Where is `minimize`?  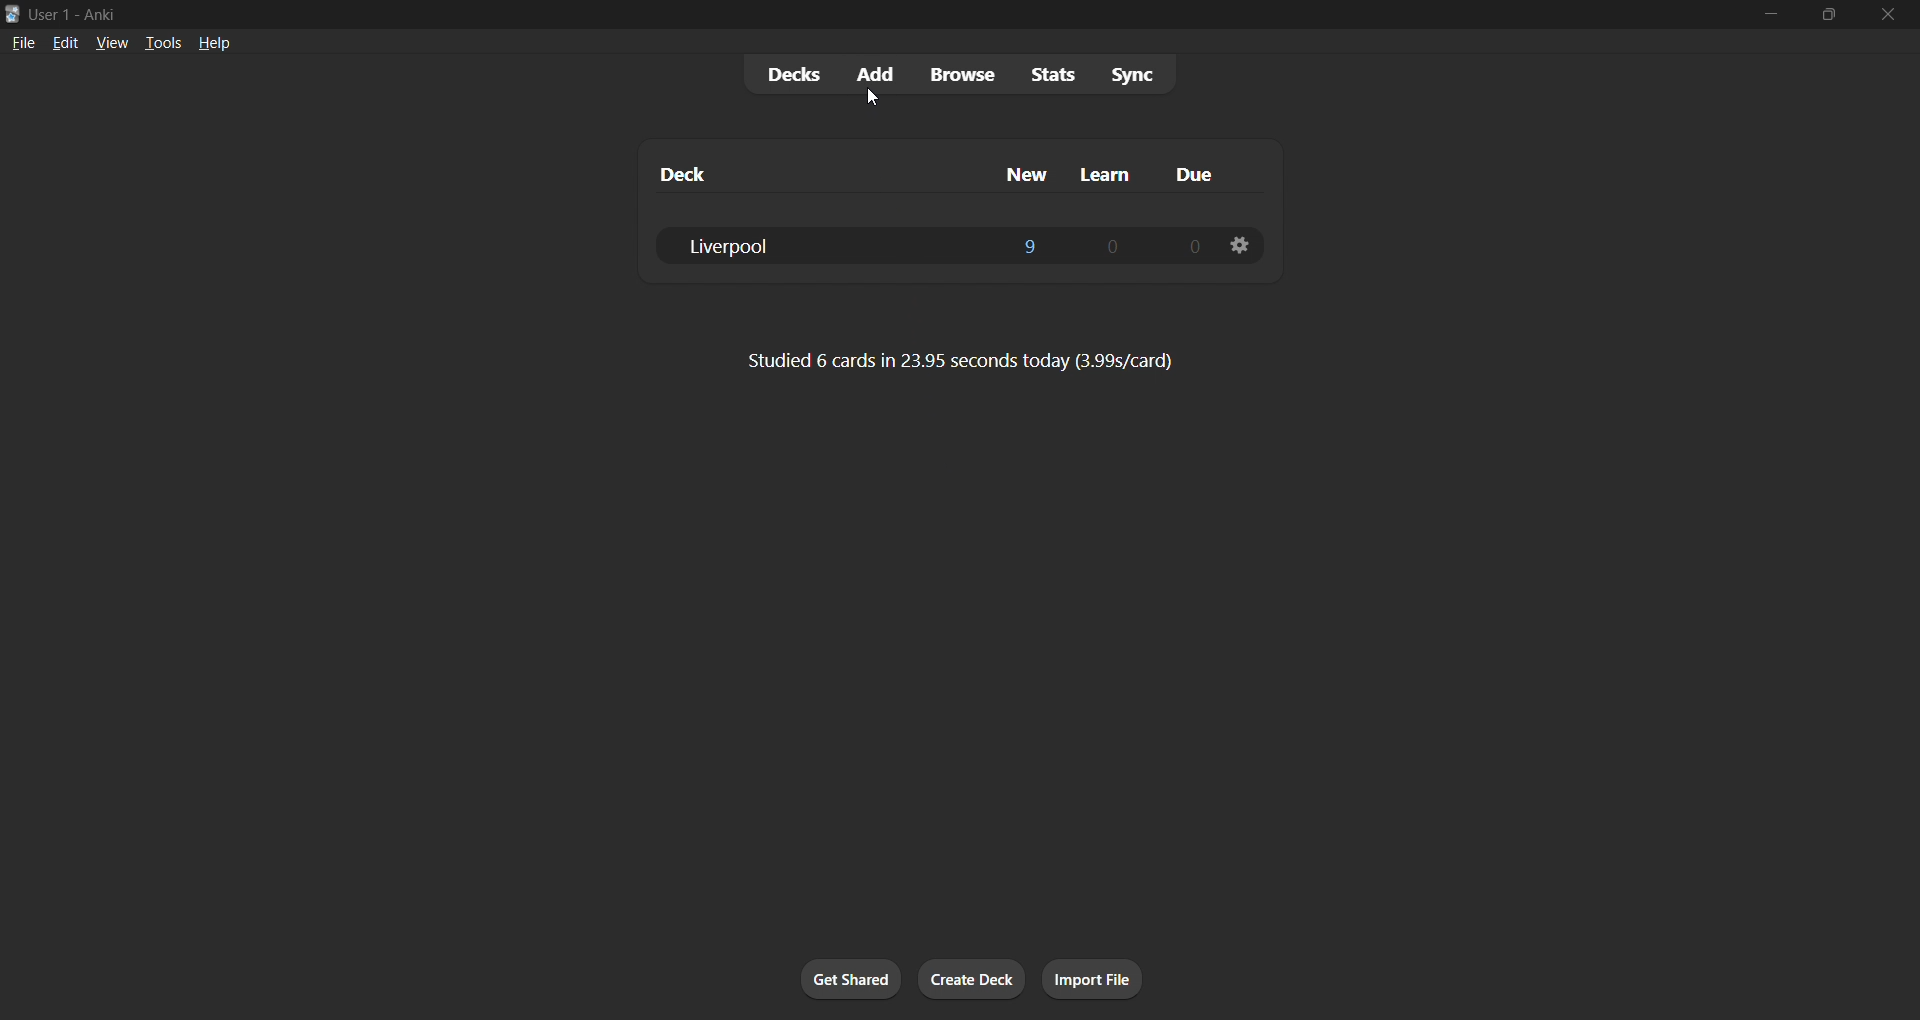 minimize is located at coordinates (1757, 15).